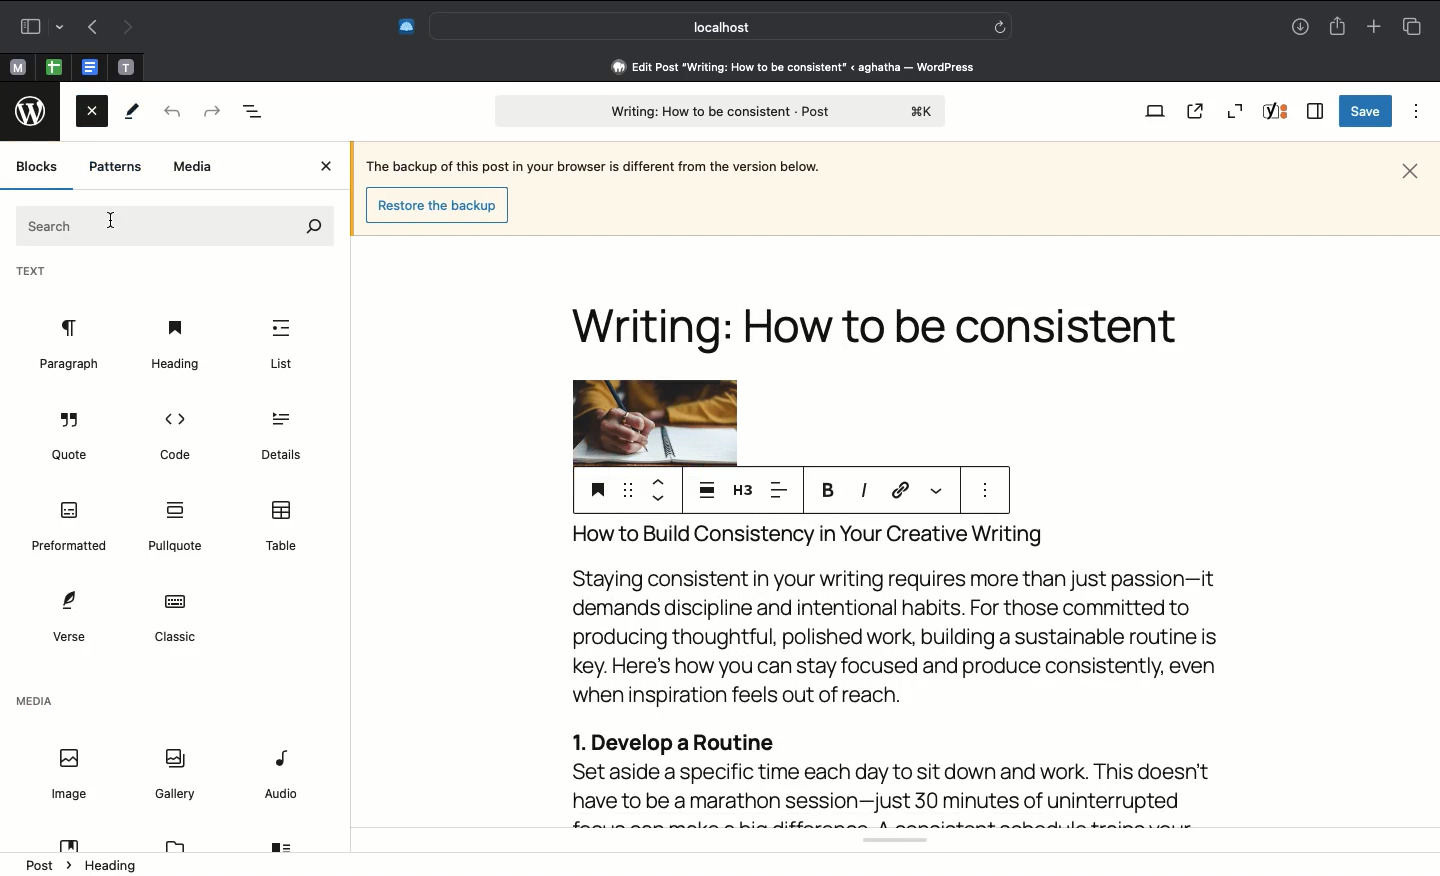 The width and height of the screenshot is (1440, 876). What do you see at coordinates (985, 491) in the screenshot?
I see `options` at bounding box center [985, 491].